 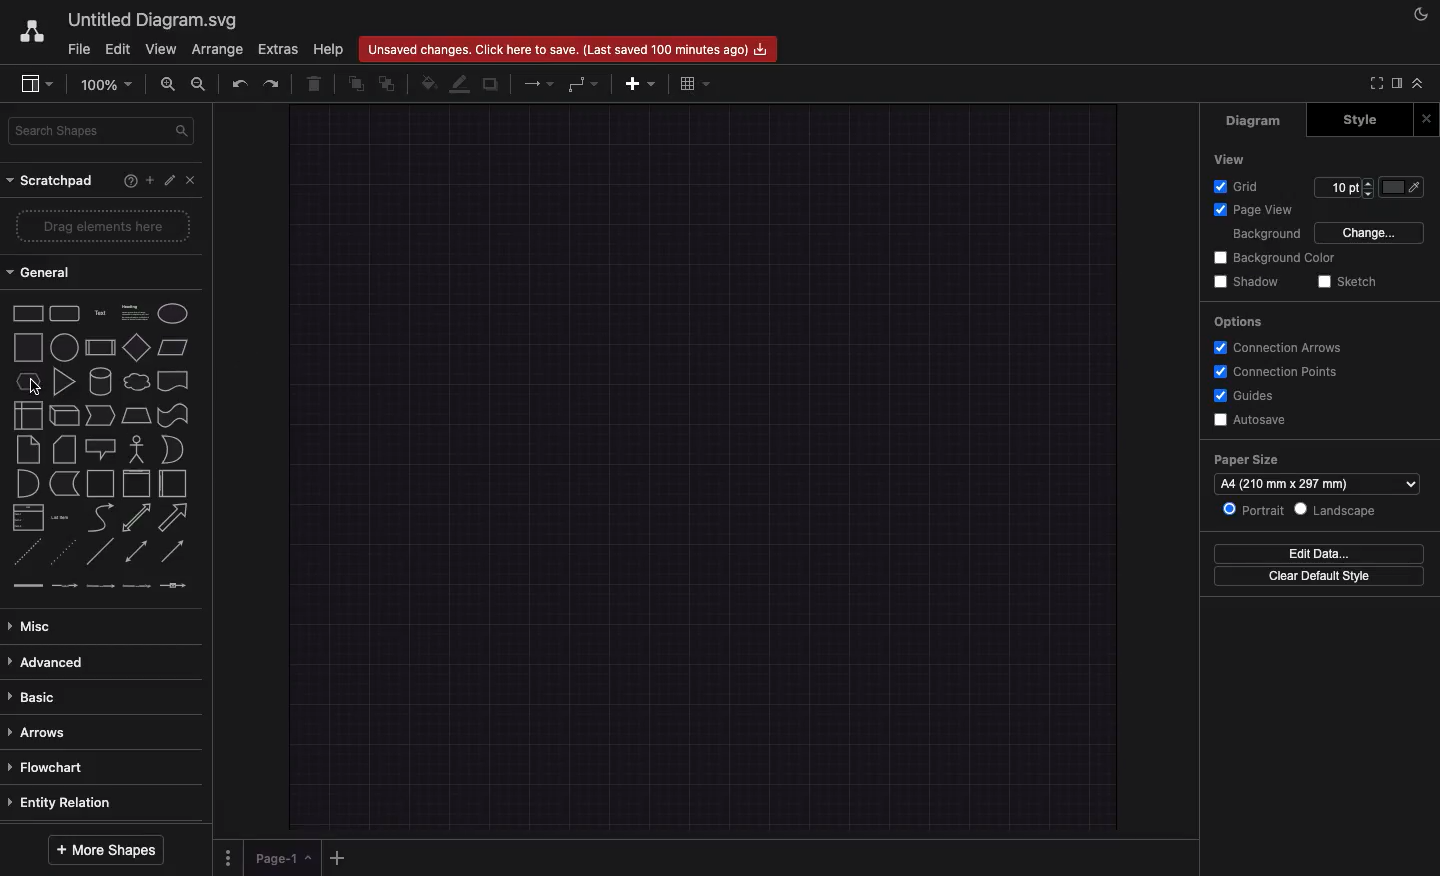 I want to click on Full screen, so click(x=1370, y=82).